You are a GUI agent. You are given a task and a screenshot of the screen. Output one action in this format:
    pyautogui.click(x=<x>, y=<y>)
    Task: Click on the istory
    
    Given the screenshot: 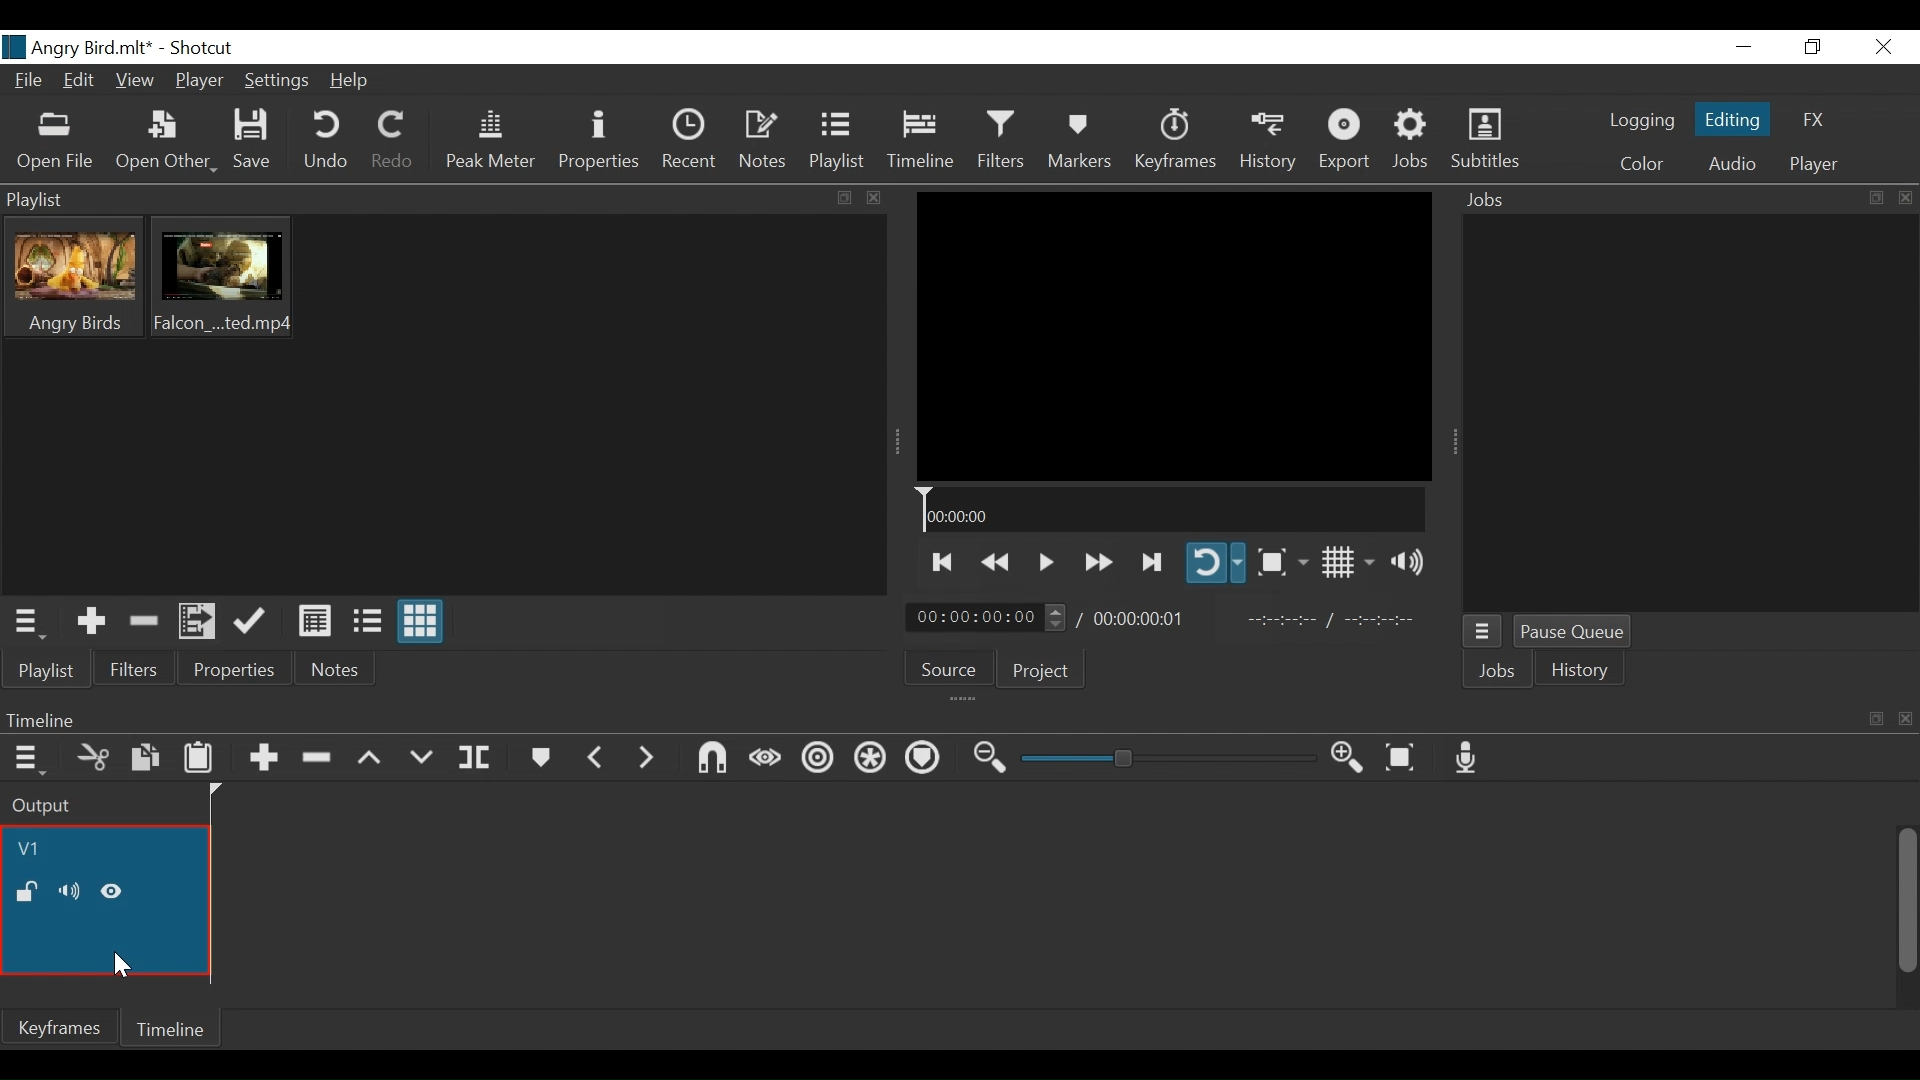 What is the action you would take?
    pyautogui.click(x=1582, y=669)
    